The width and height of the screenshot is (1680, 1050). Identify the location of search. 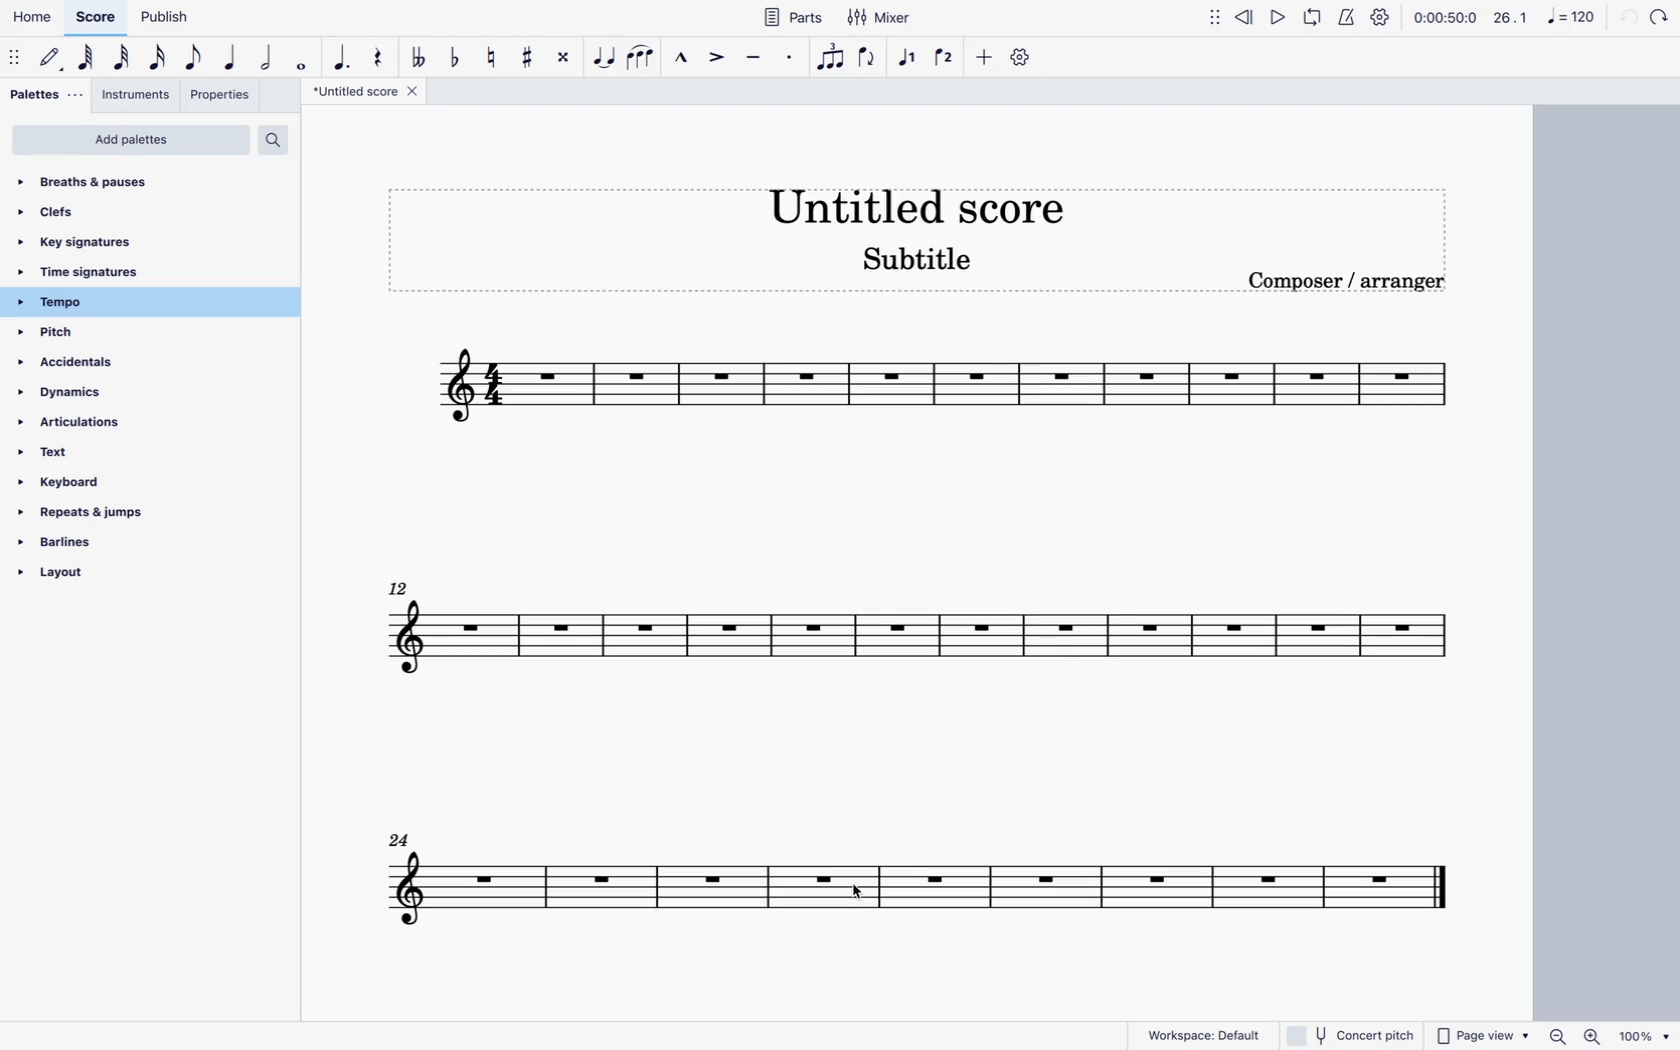
(283, 142).